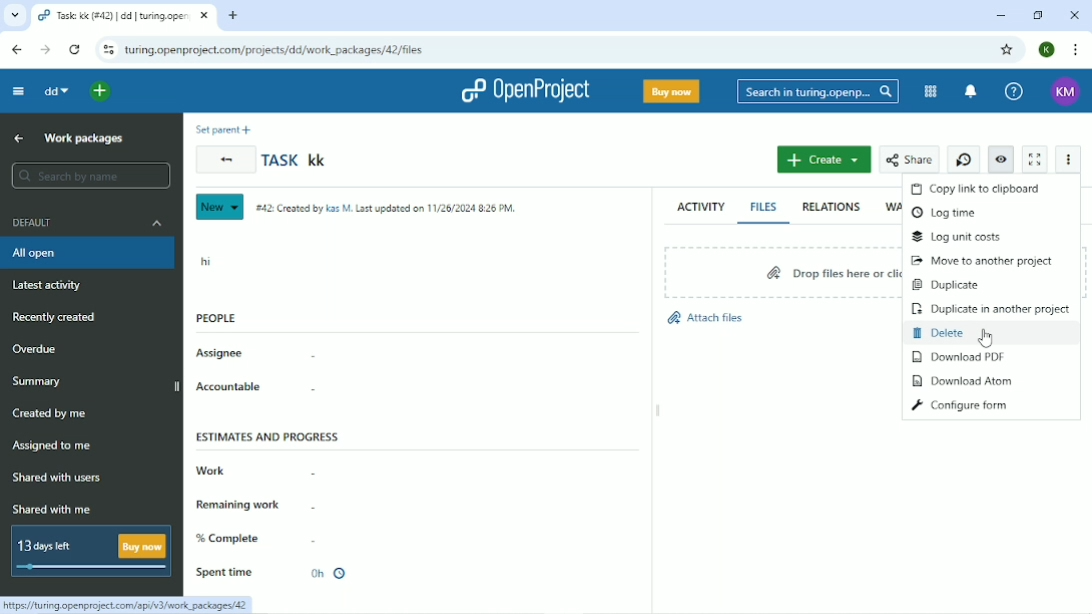 This screenshot has height=614, width=1092. What do you see at coordinates (1064, 92) in the screenshot?
I see `KM` at bounding box center [1064, 92].